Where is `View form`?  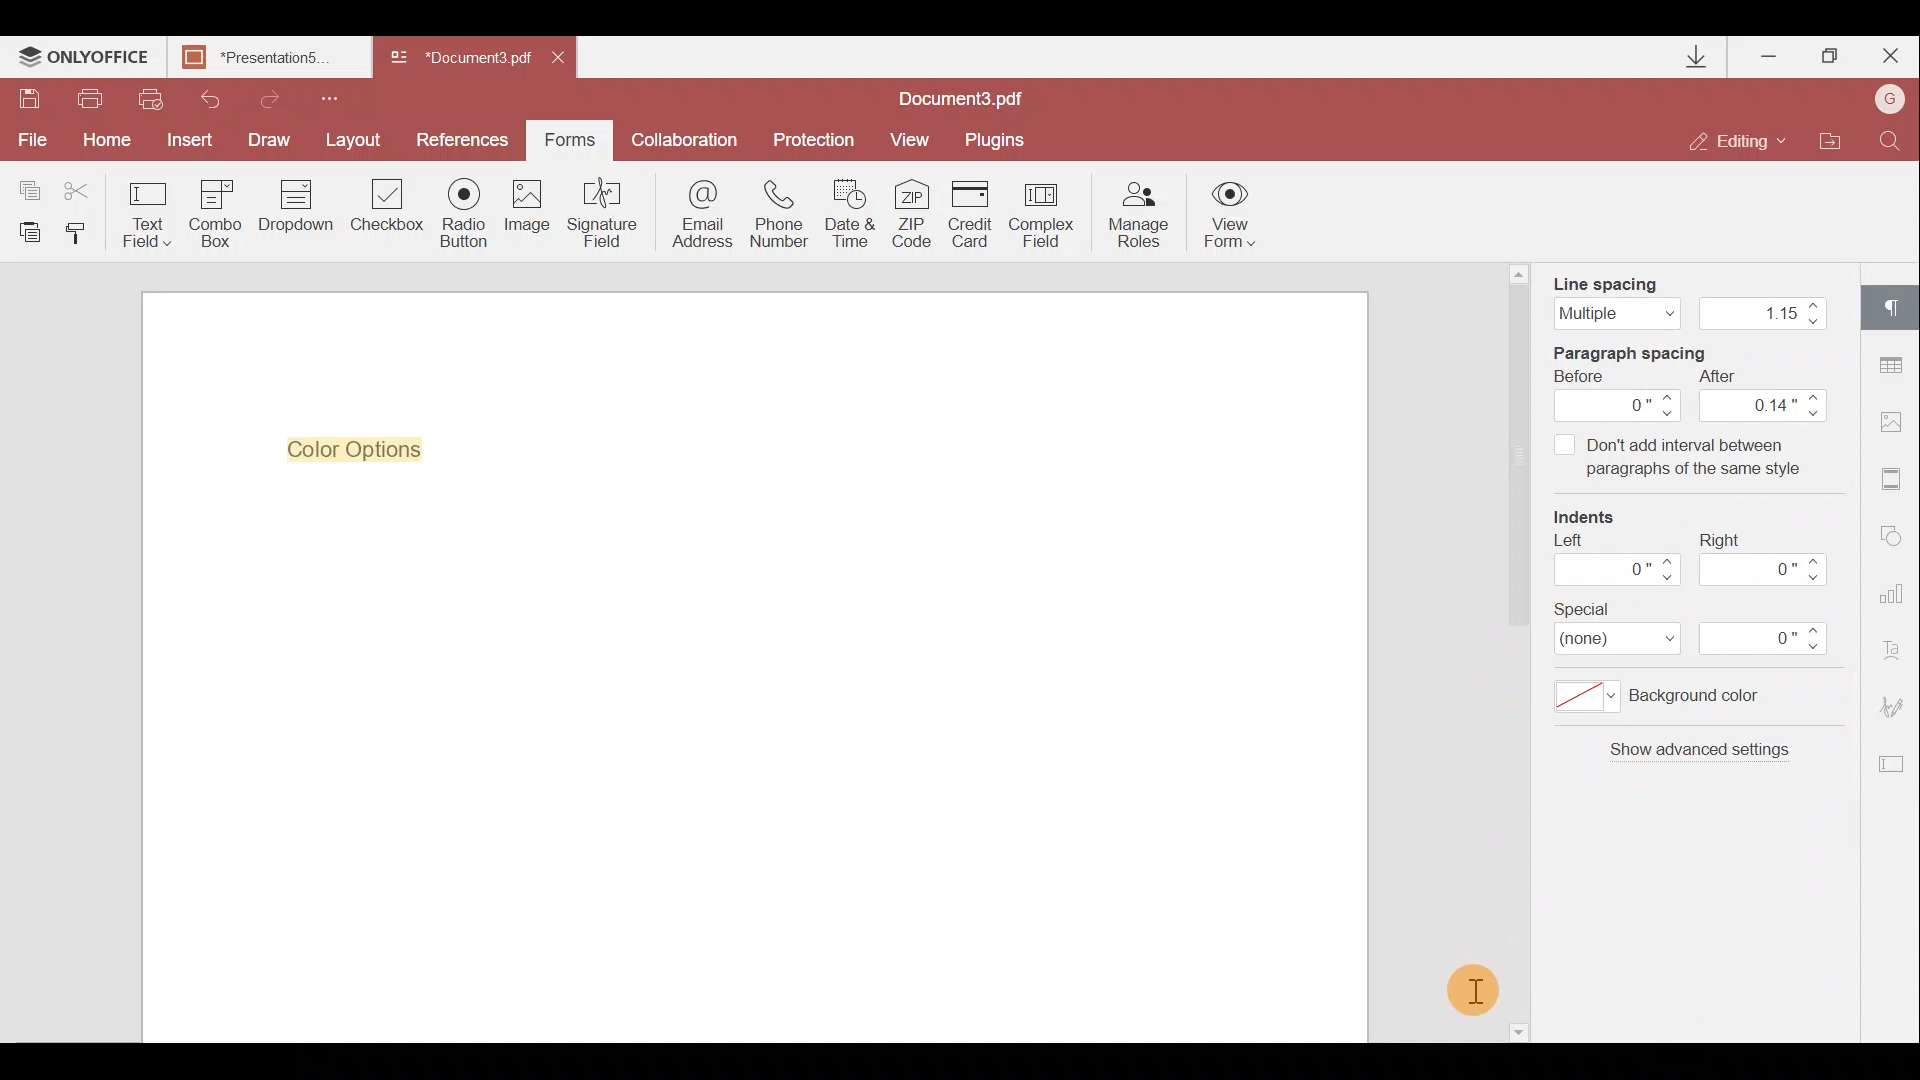
View form is located at coordinates (1228, 214).